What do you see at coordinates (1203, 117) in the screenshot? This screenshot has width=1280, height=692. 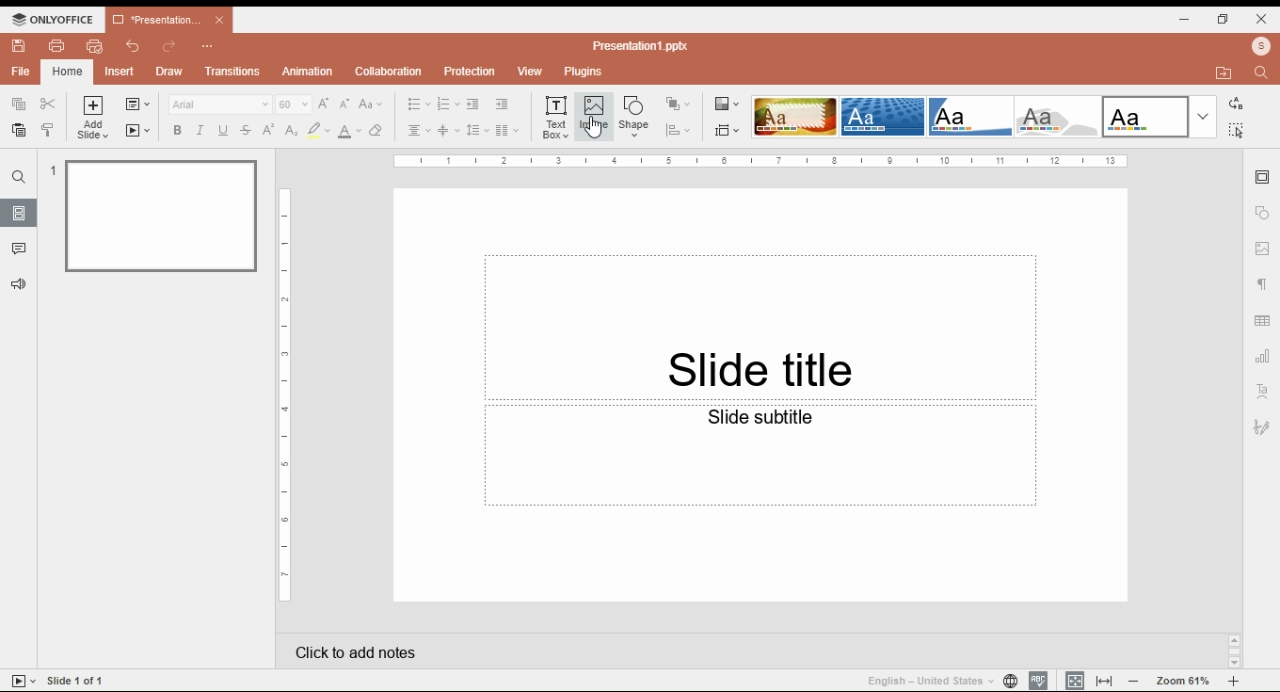 I see `more themes ` at bounding box center [1203, 117].